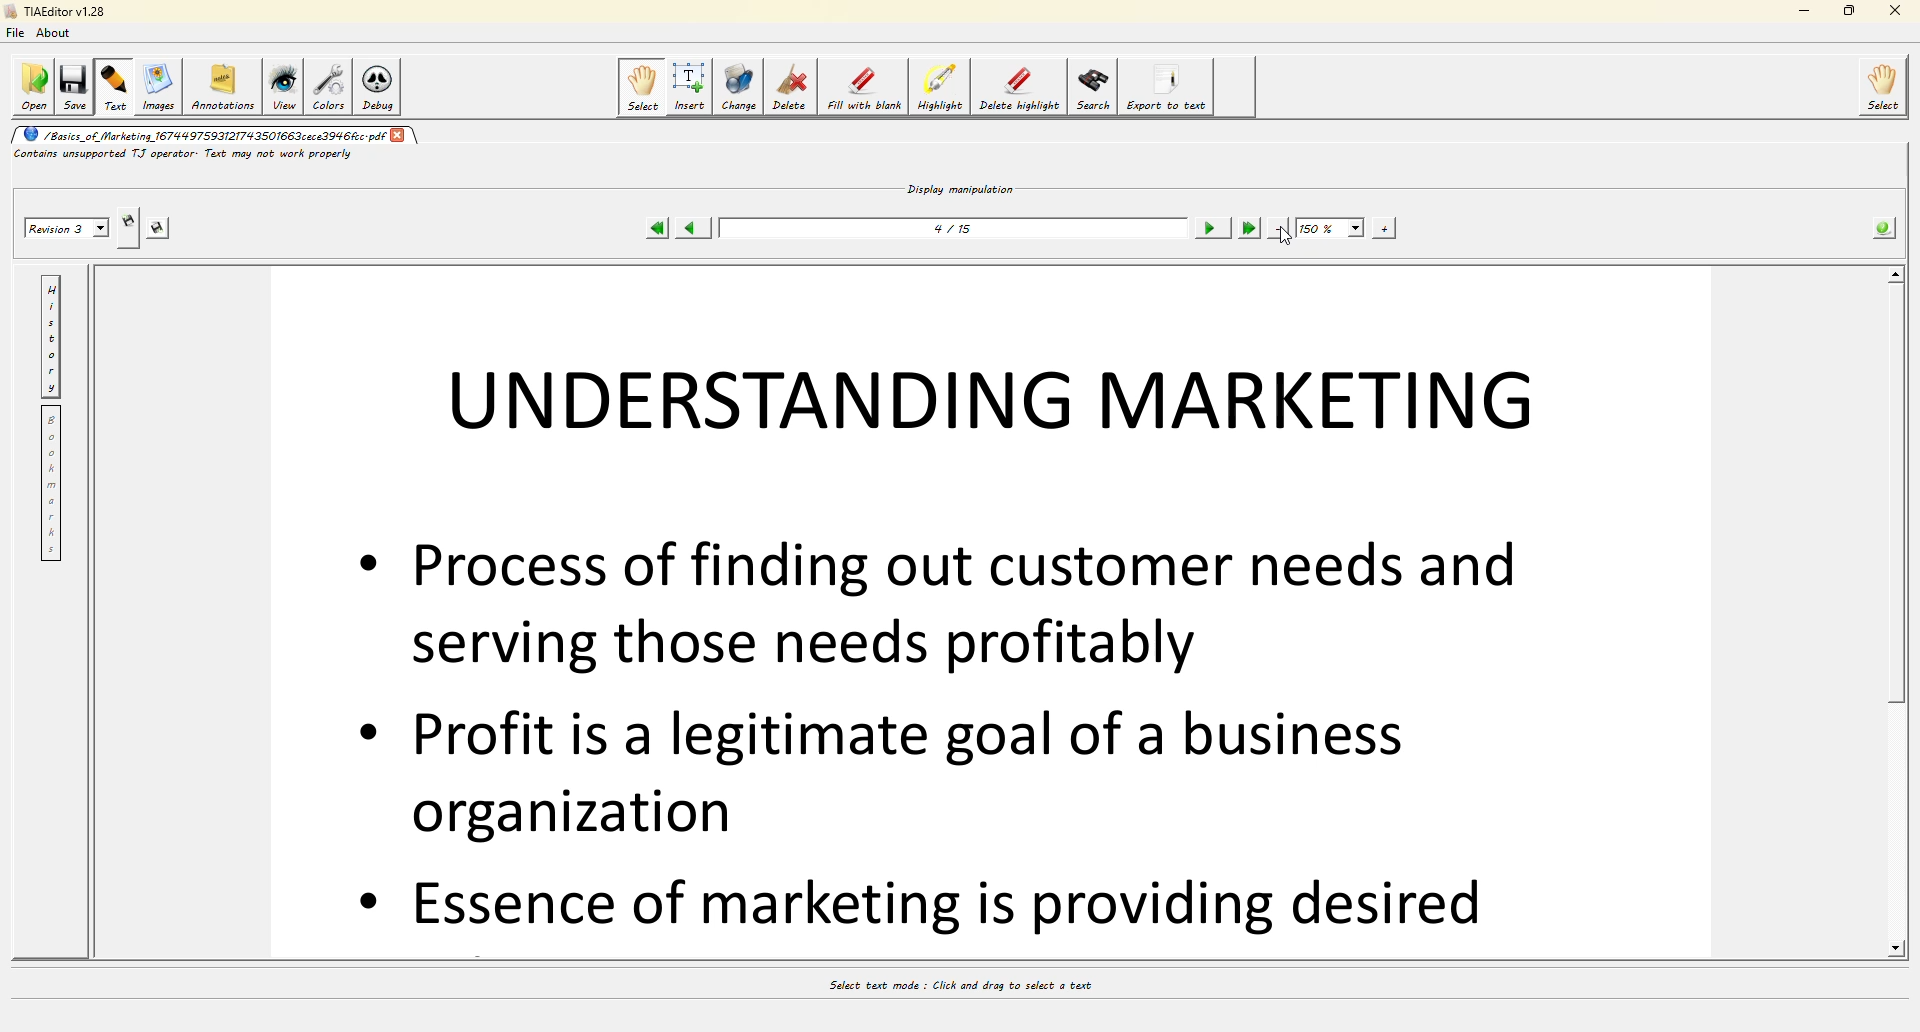 The width and height of the screenshot is (1920, 1032). Describe the element at coordinates (975, 987) in the screenshot. I see `select text` at that location.